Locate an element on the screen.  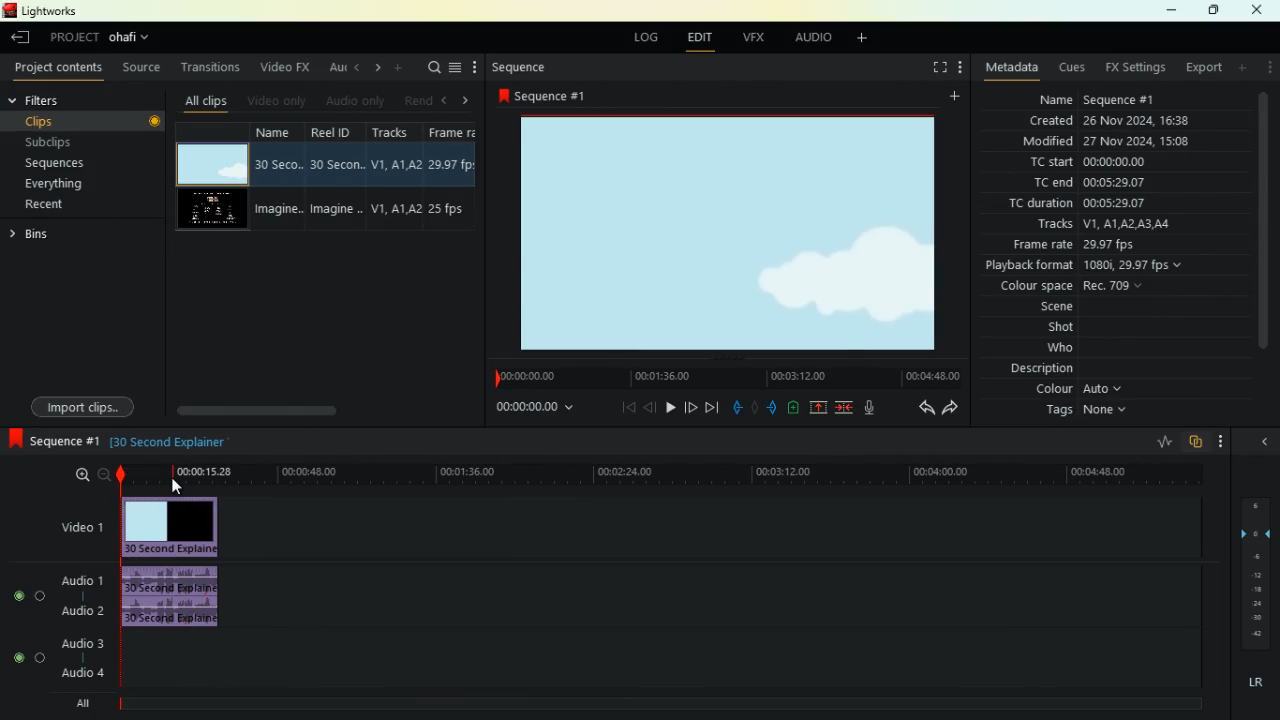
menu is located at coordinates (965, 67).